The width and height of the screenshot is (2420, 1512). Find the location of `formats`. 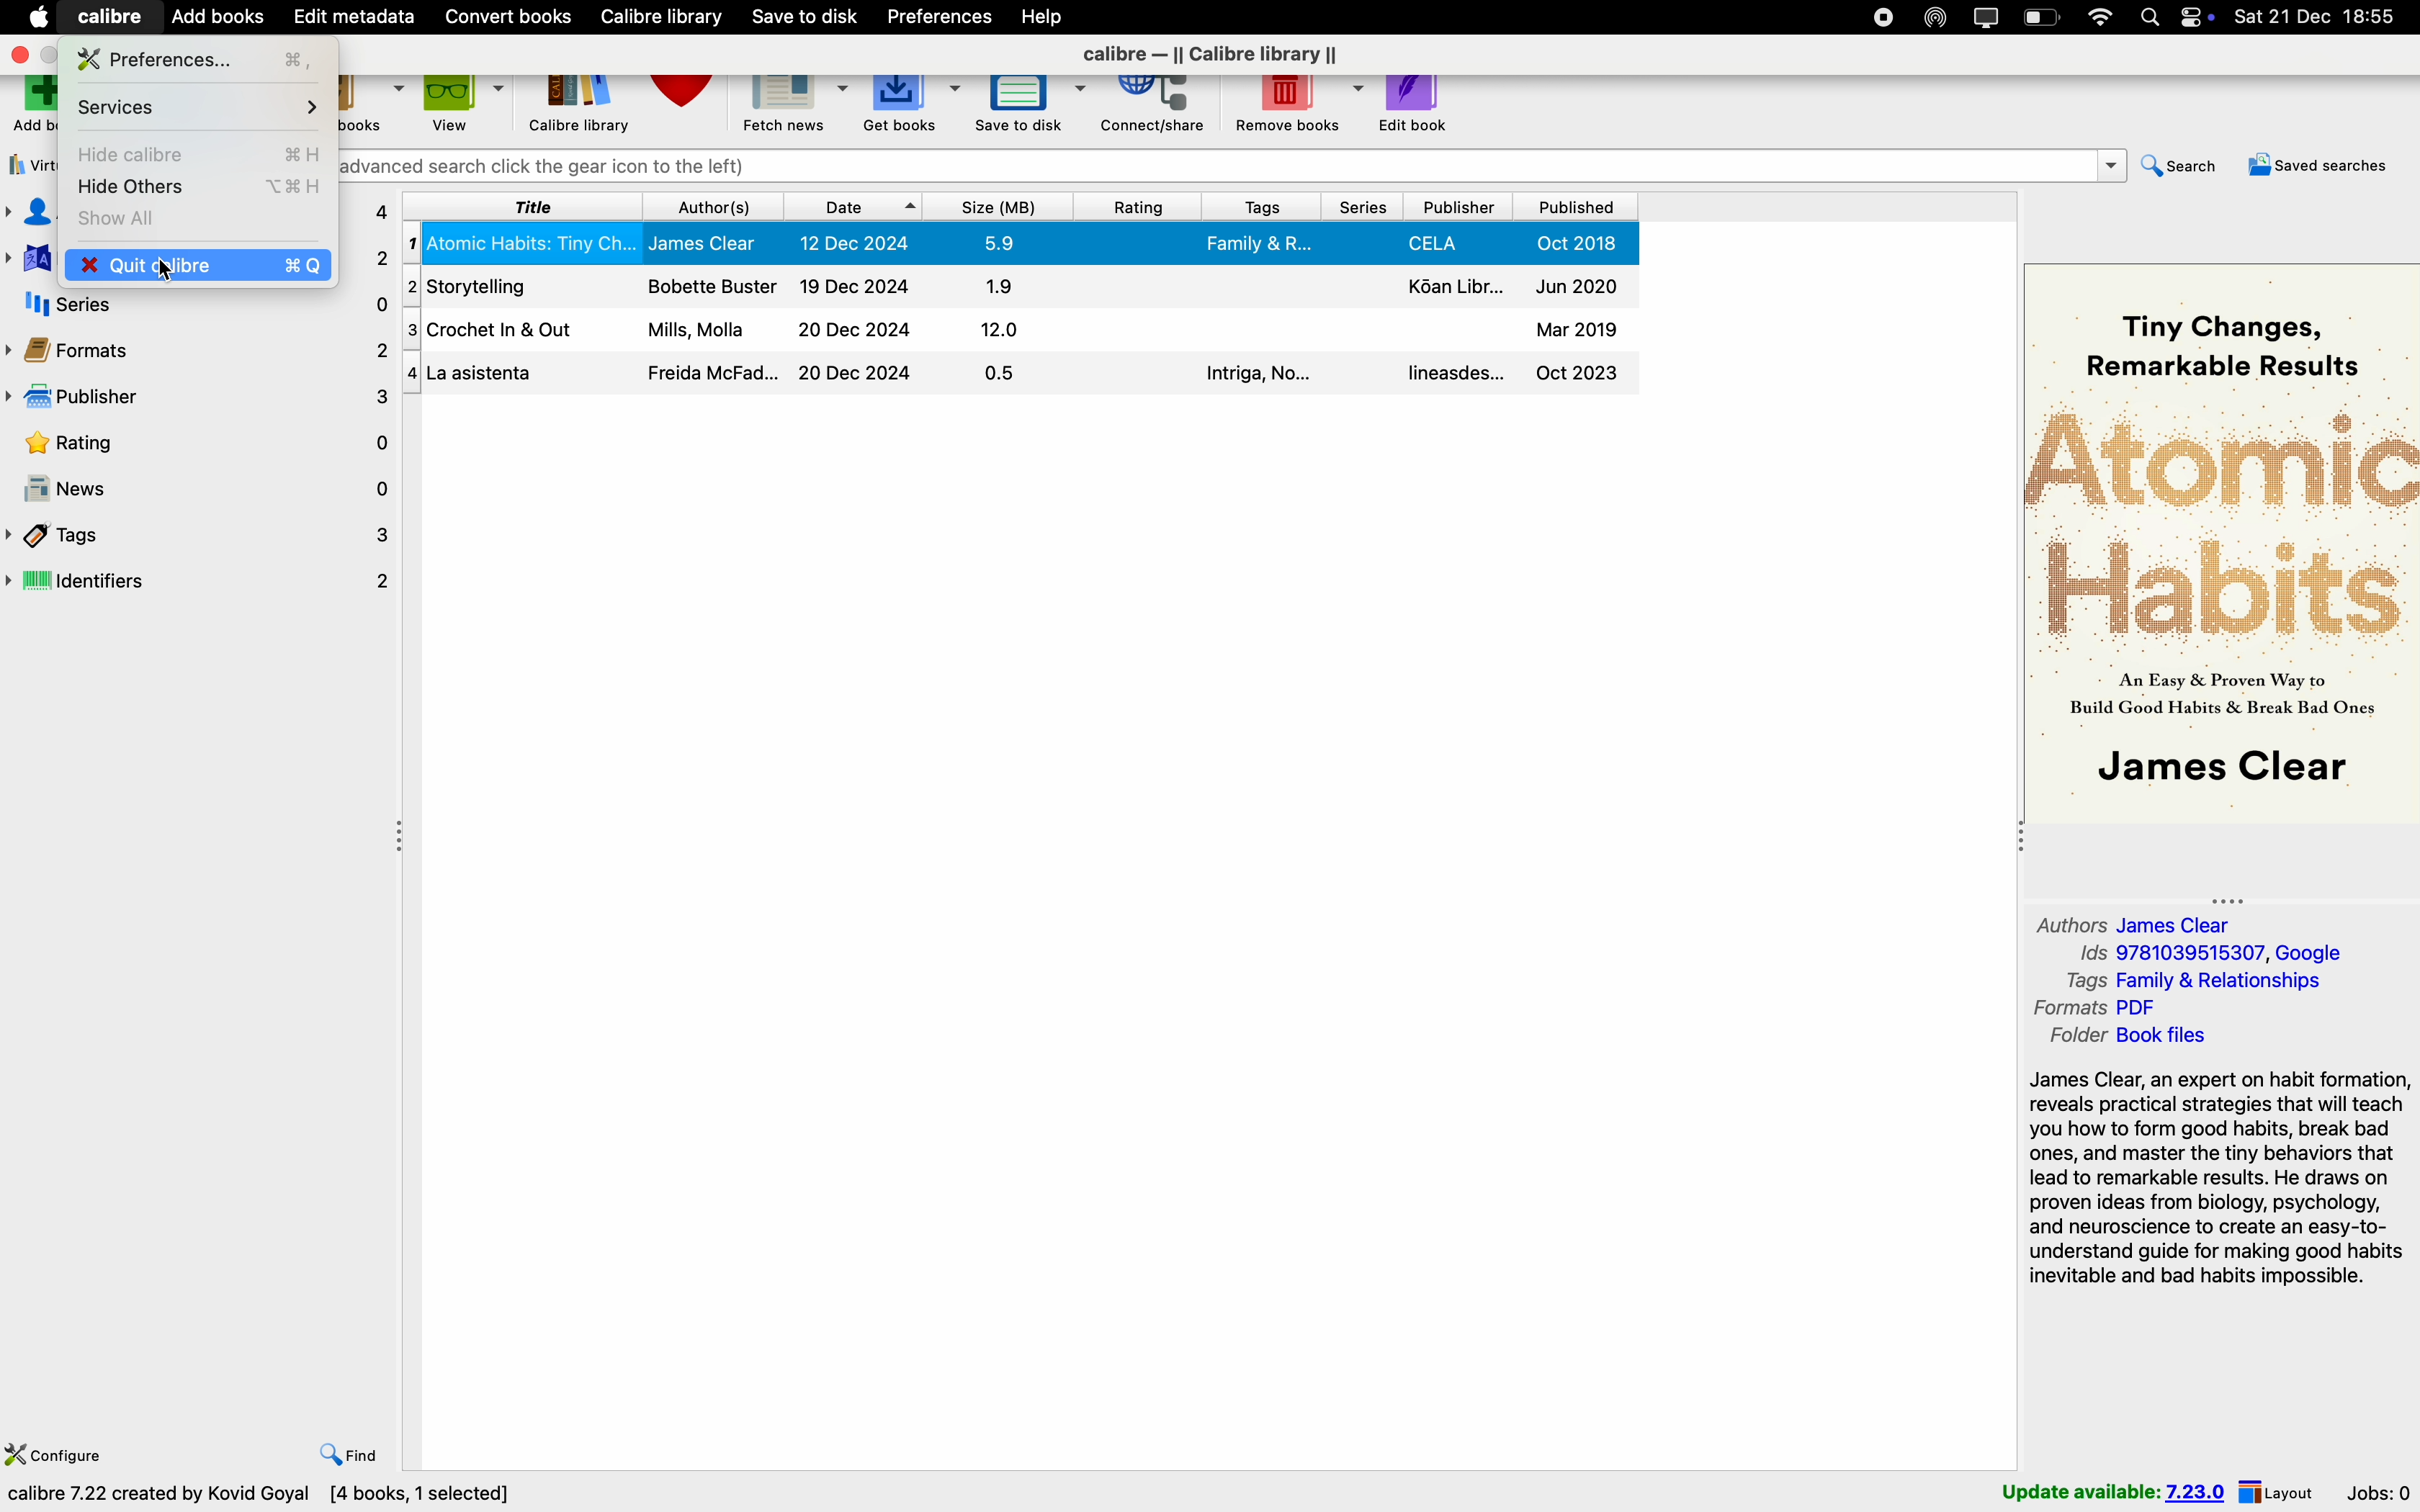

formats is located at coordinates (200, 351).